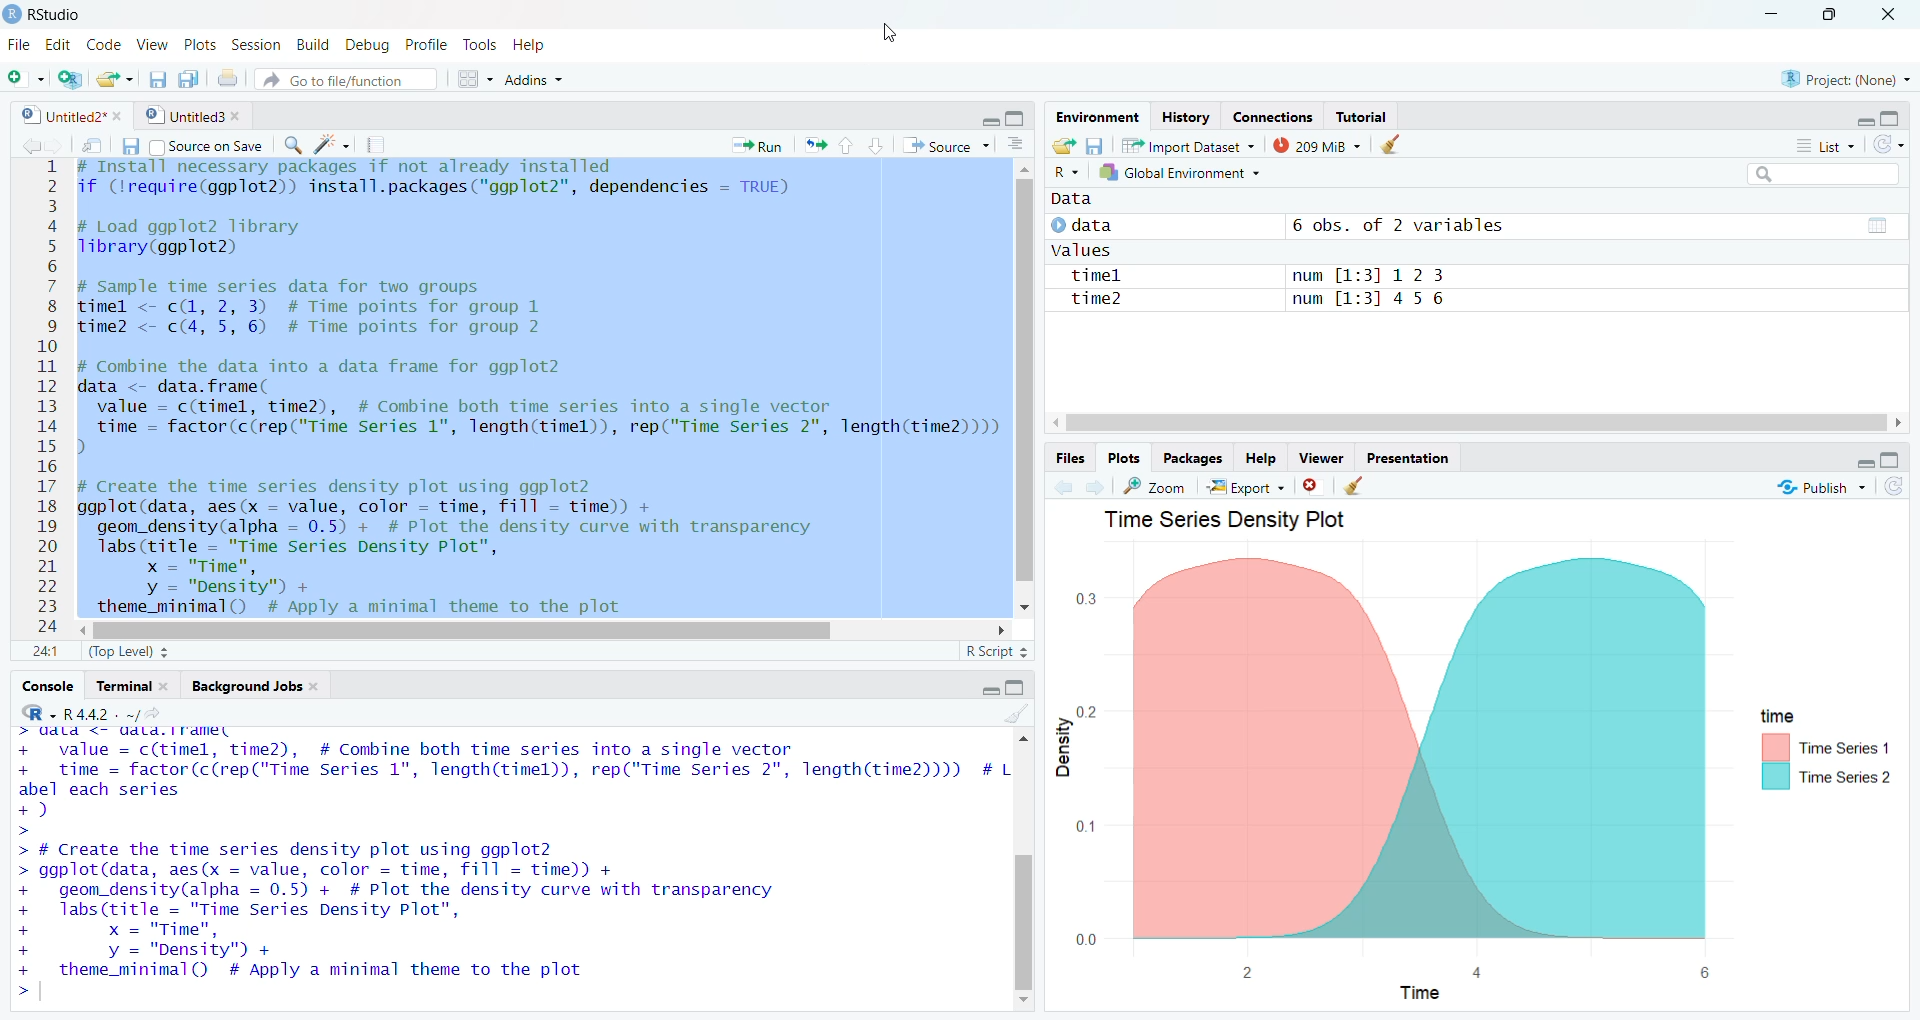 Image resolution: width=1920 pixels, height=1020 pixels. Describe the element at coordinates (314, 308) in the screenshot. I see `# Sample time series data for two groups
timel <- c(1, 2, 3) # Time points for group 1
time2 <- c(4, 5, 6) # Time points for group 2` at that location.